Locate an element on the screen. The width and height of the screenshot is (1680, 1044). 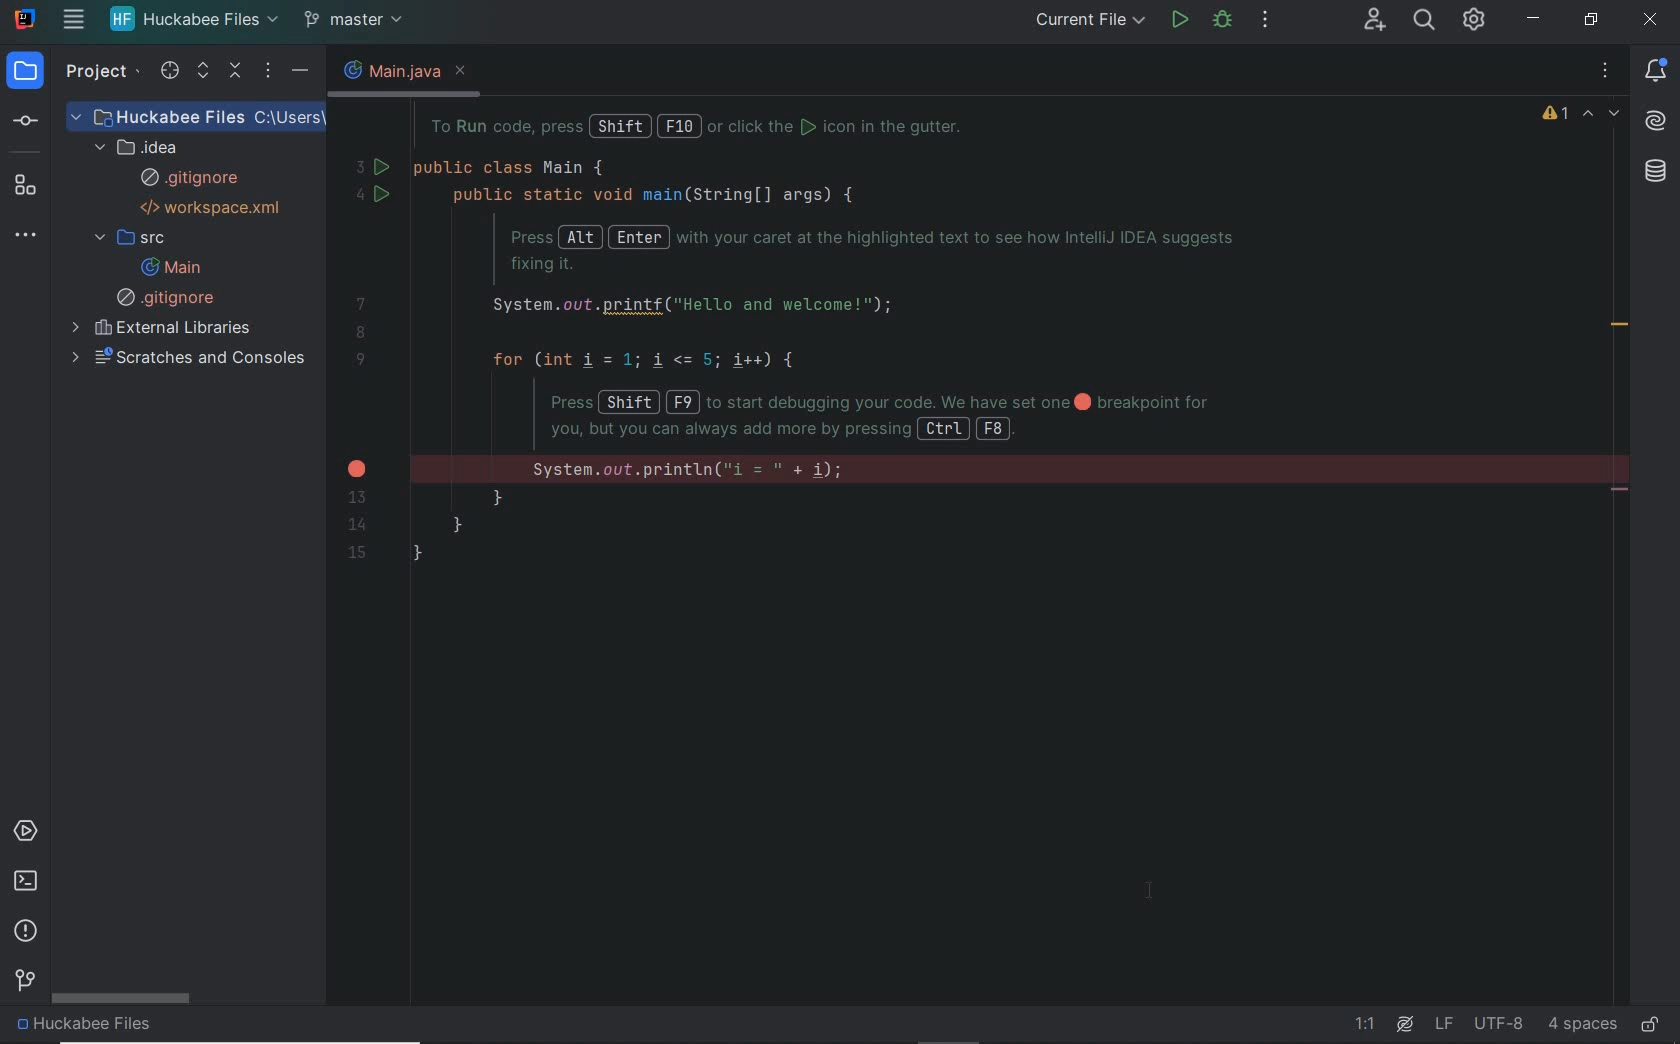
project file name is located at coordinates (194, 21).